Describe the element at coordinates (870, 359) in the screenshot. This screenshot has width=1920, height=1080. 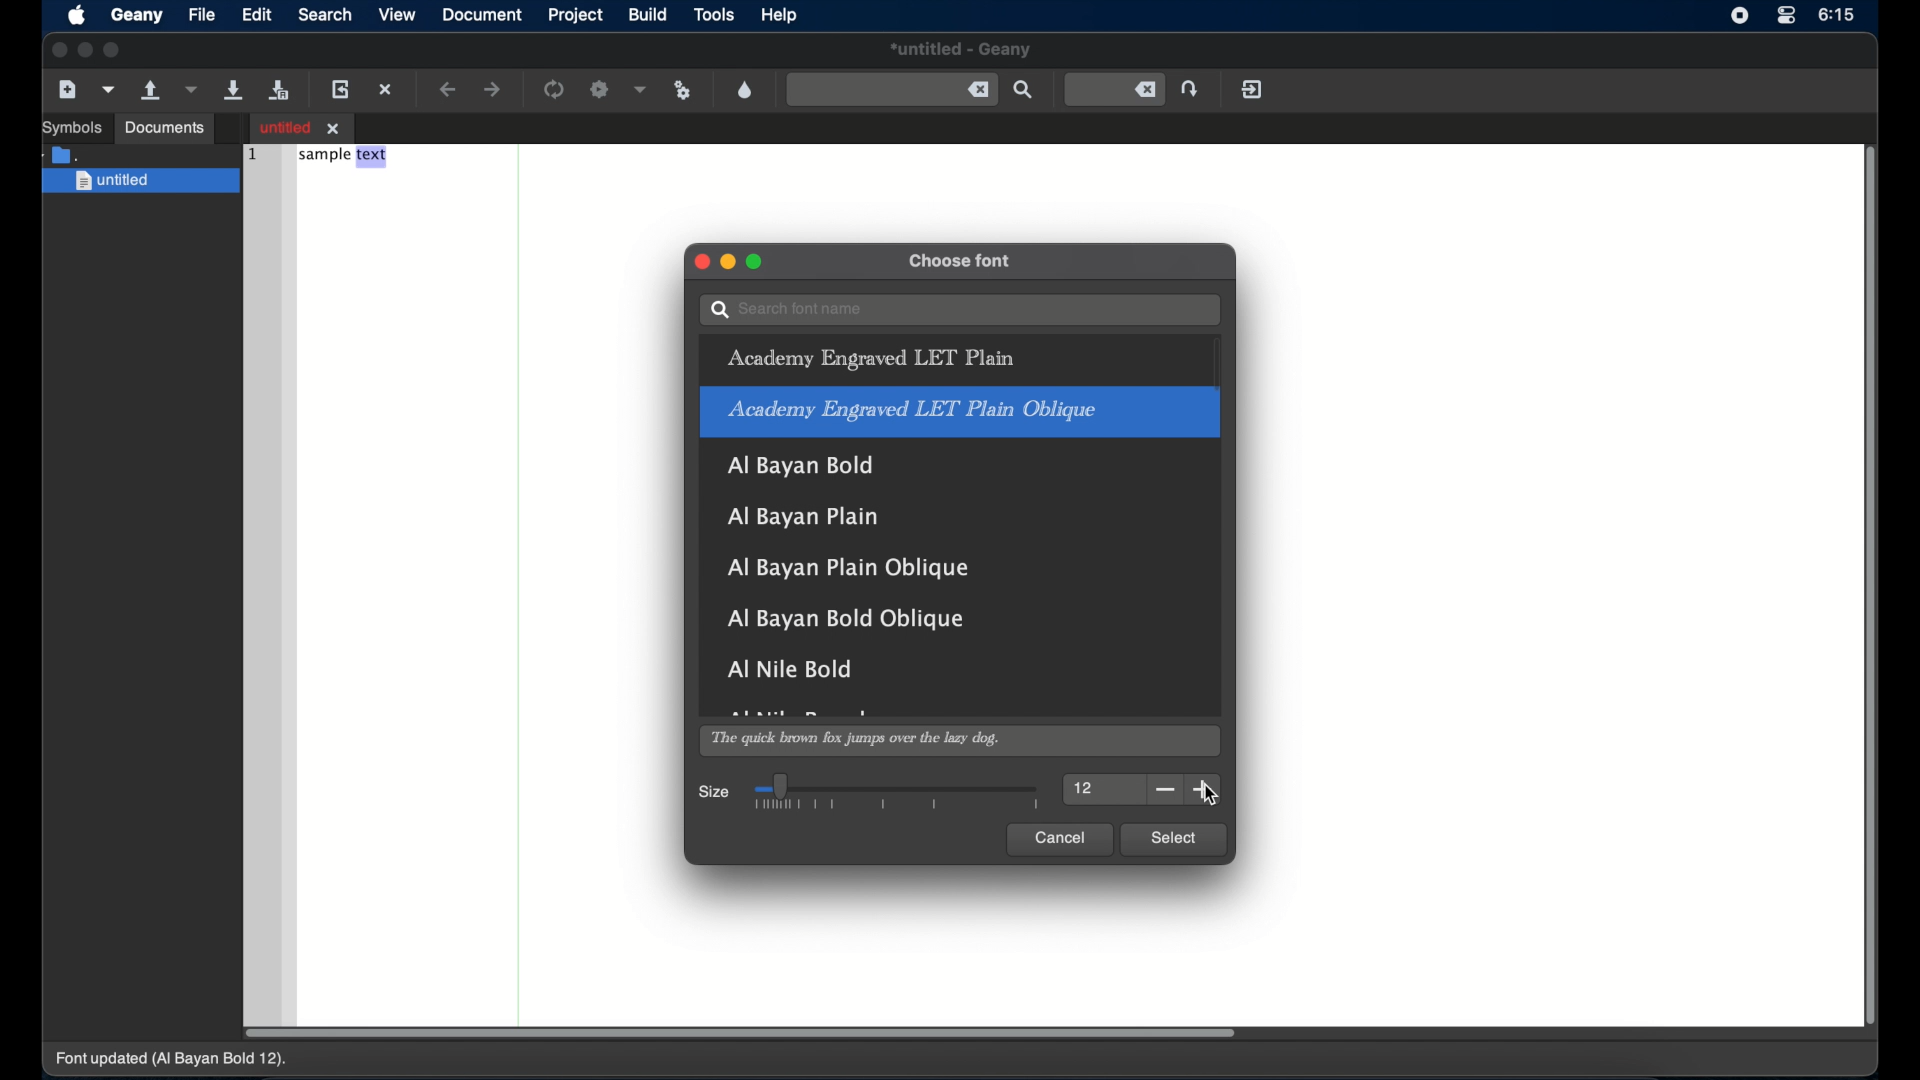
I see `academy engraved LET plain` at that location.